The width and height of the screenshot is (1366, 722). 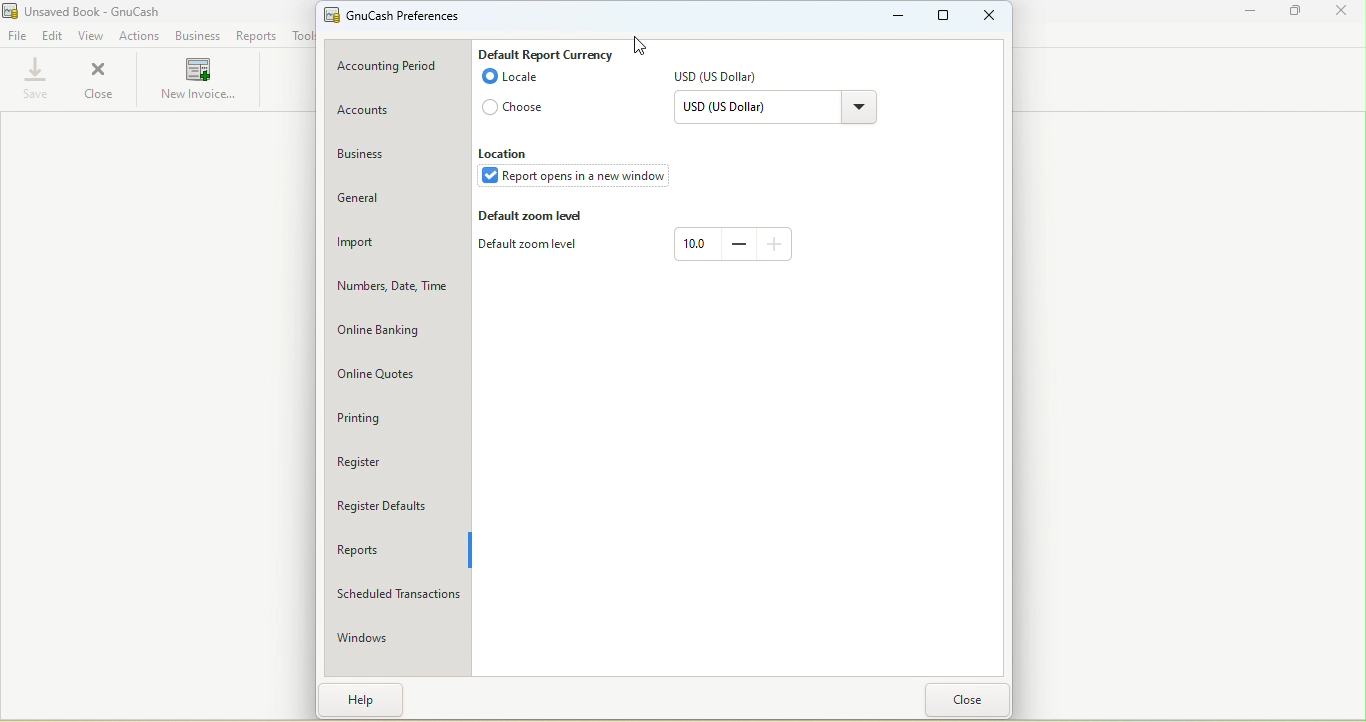 What do you see at coordinates (1252, 15) in the screenshot?
I see `Minimize` at bounding box center [1252, 15].